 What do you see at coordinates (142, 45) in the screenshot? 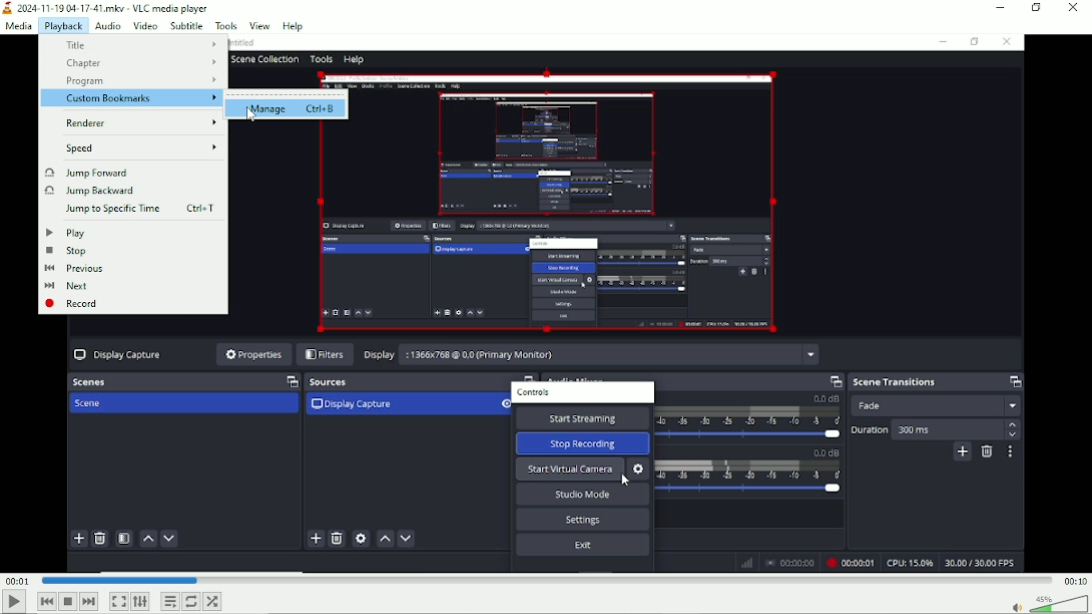
I see `Title` at bounding box center [142, 45].